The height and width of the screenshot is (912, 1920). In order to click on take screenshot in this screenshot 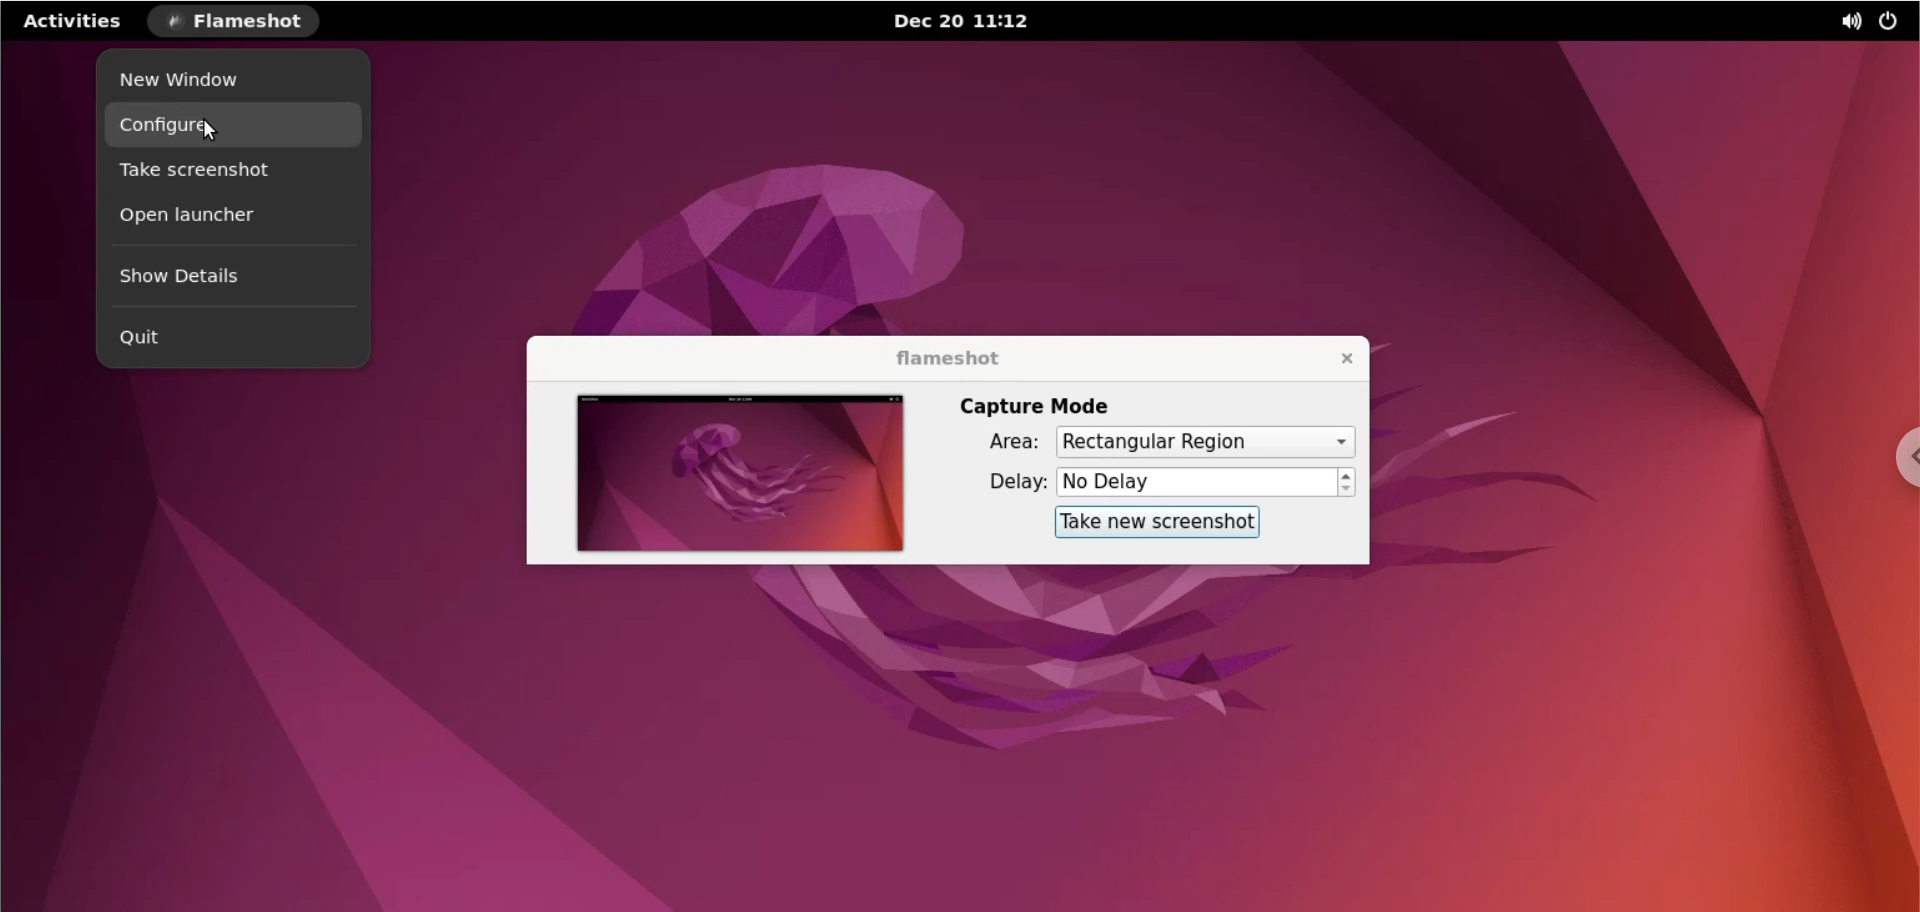, I will do `click(229, 171)`.